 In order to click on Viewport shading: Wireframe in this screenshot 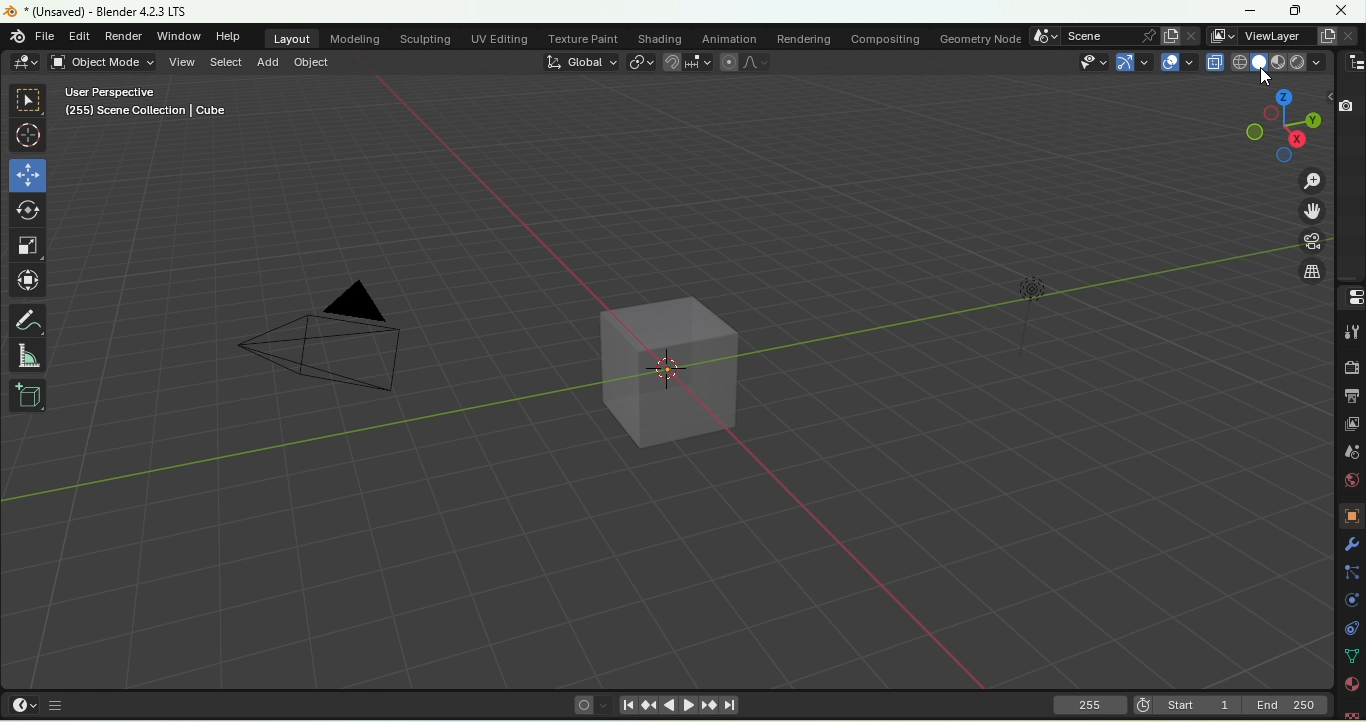, I will do `click(1237, 62)`.